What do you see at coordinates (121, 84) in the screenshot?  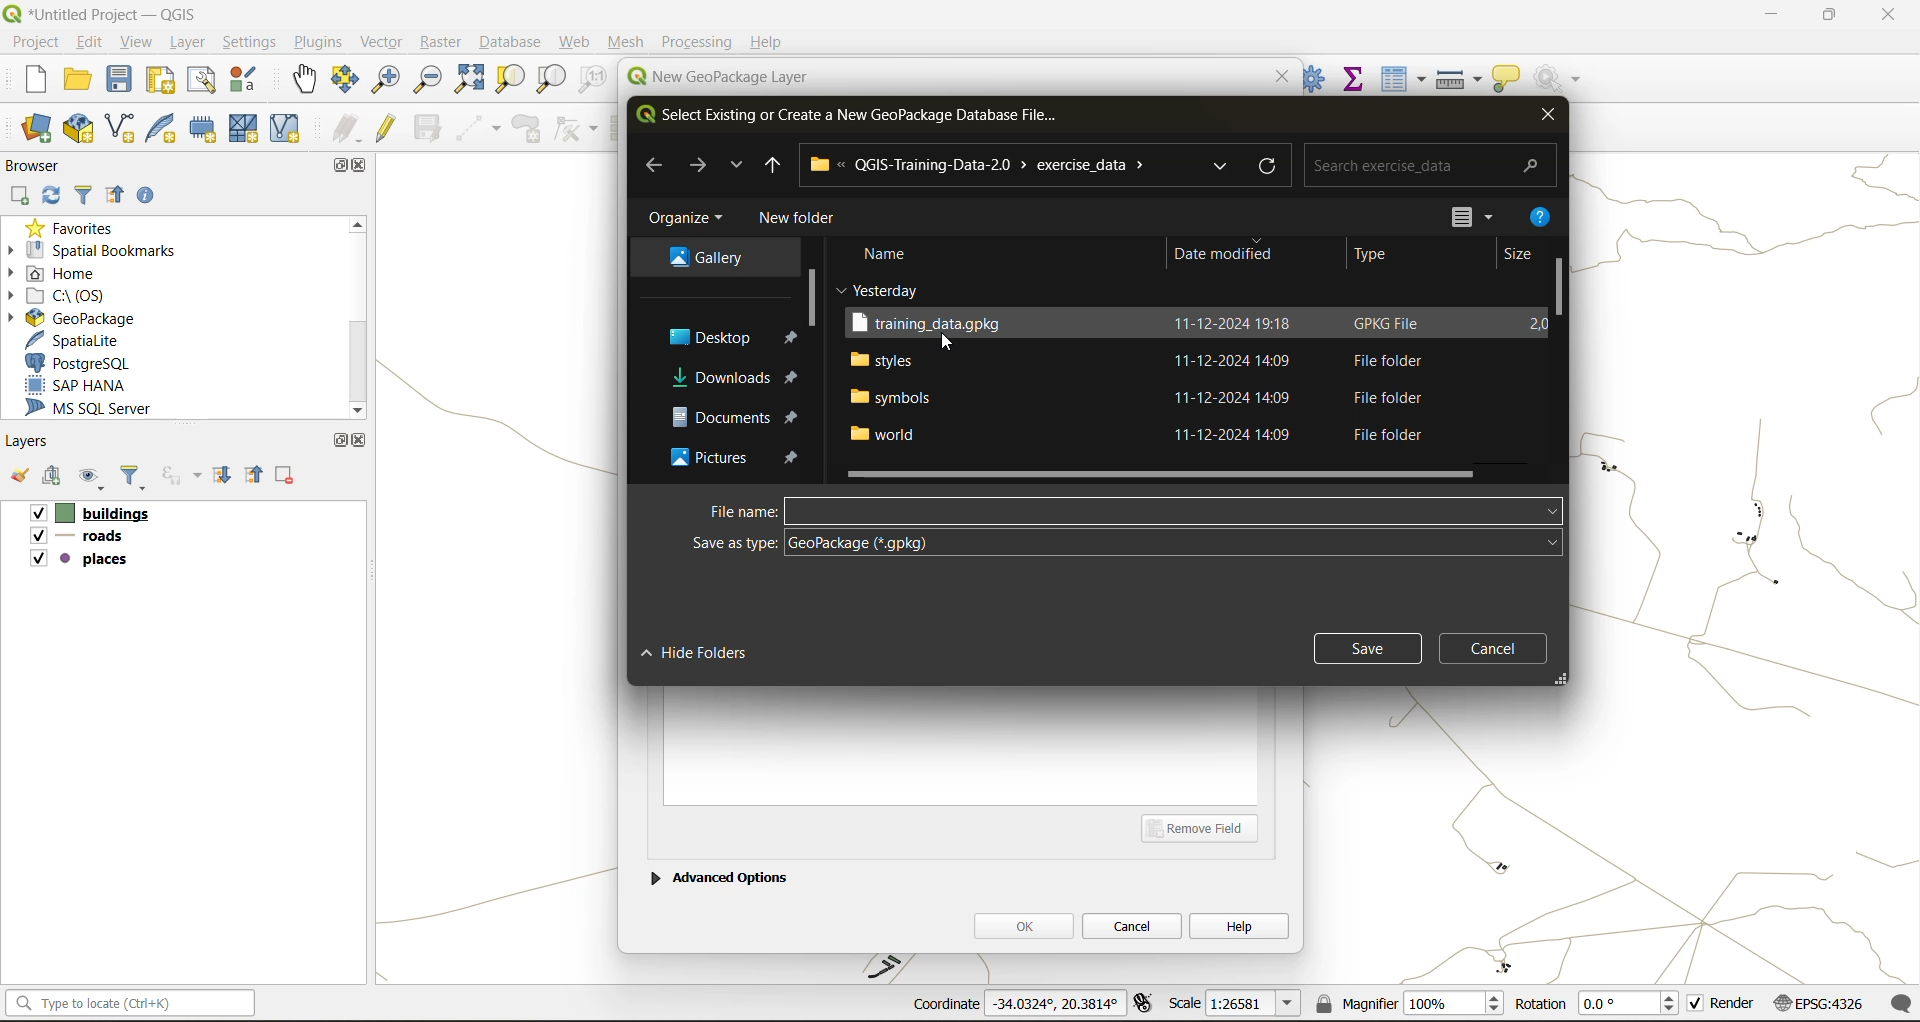 I see `save` at bounding box center [121, 84].